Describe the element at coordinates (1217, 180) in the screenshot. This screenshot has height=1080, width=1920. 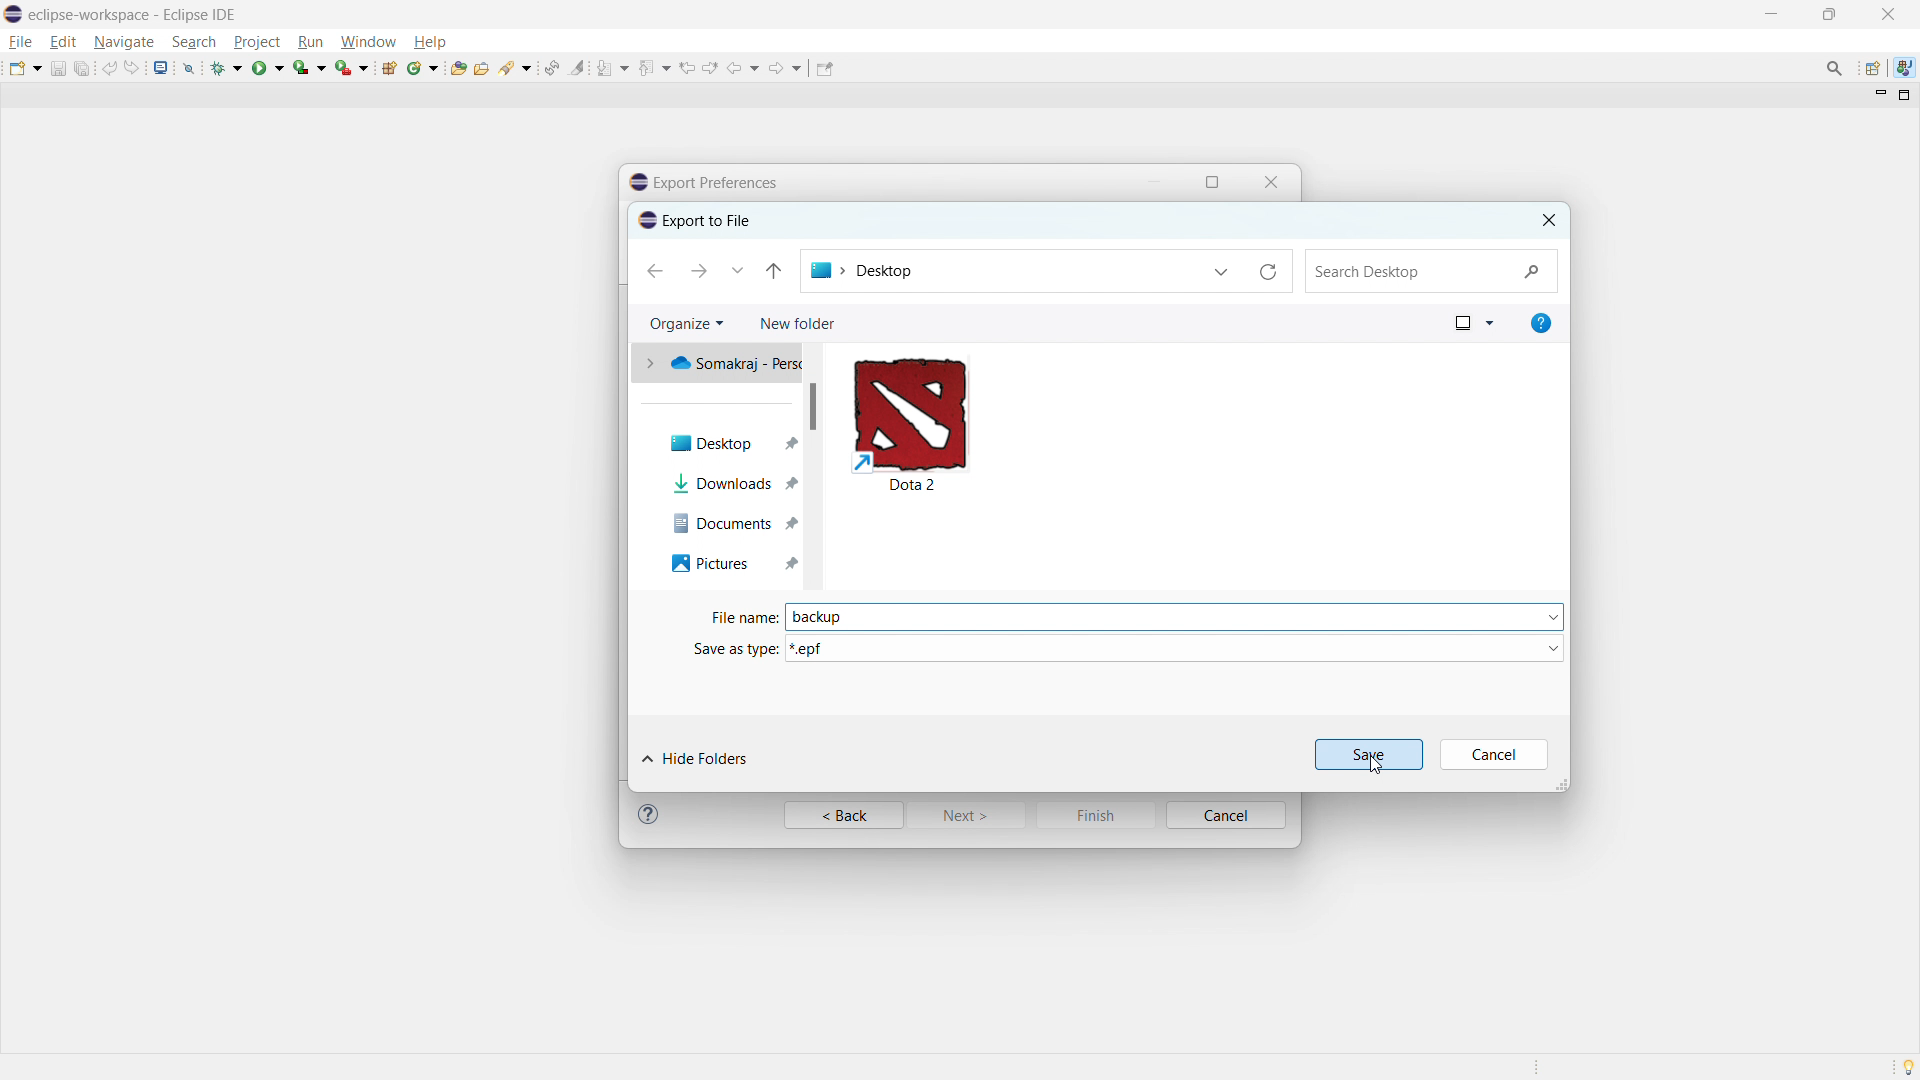
I see `maximize` at that location.